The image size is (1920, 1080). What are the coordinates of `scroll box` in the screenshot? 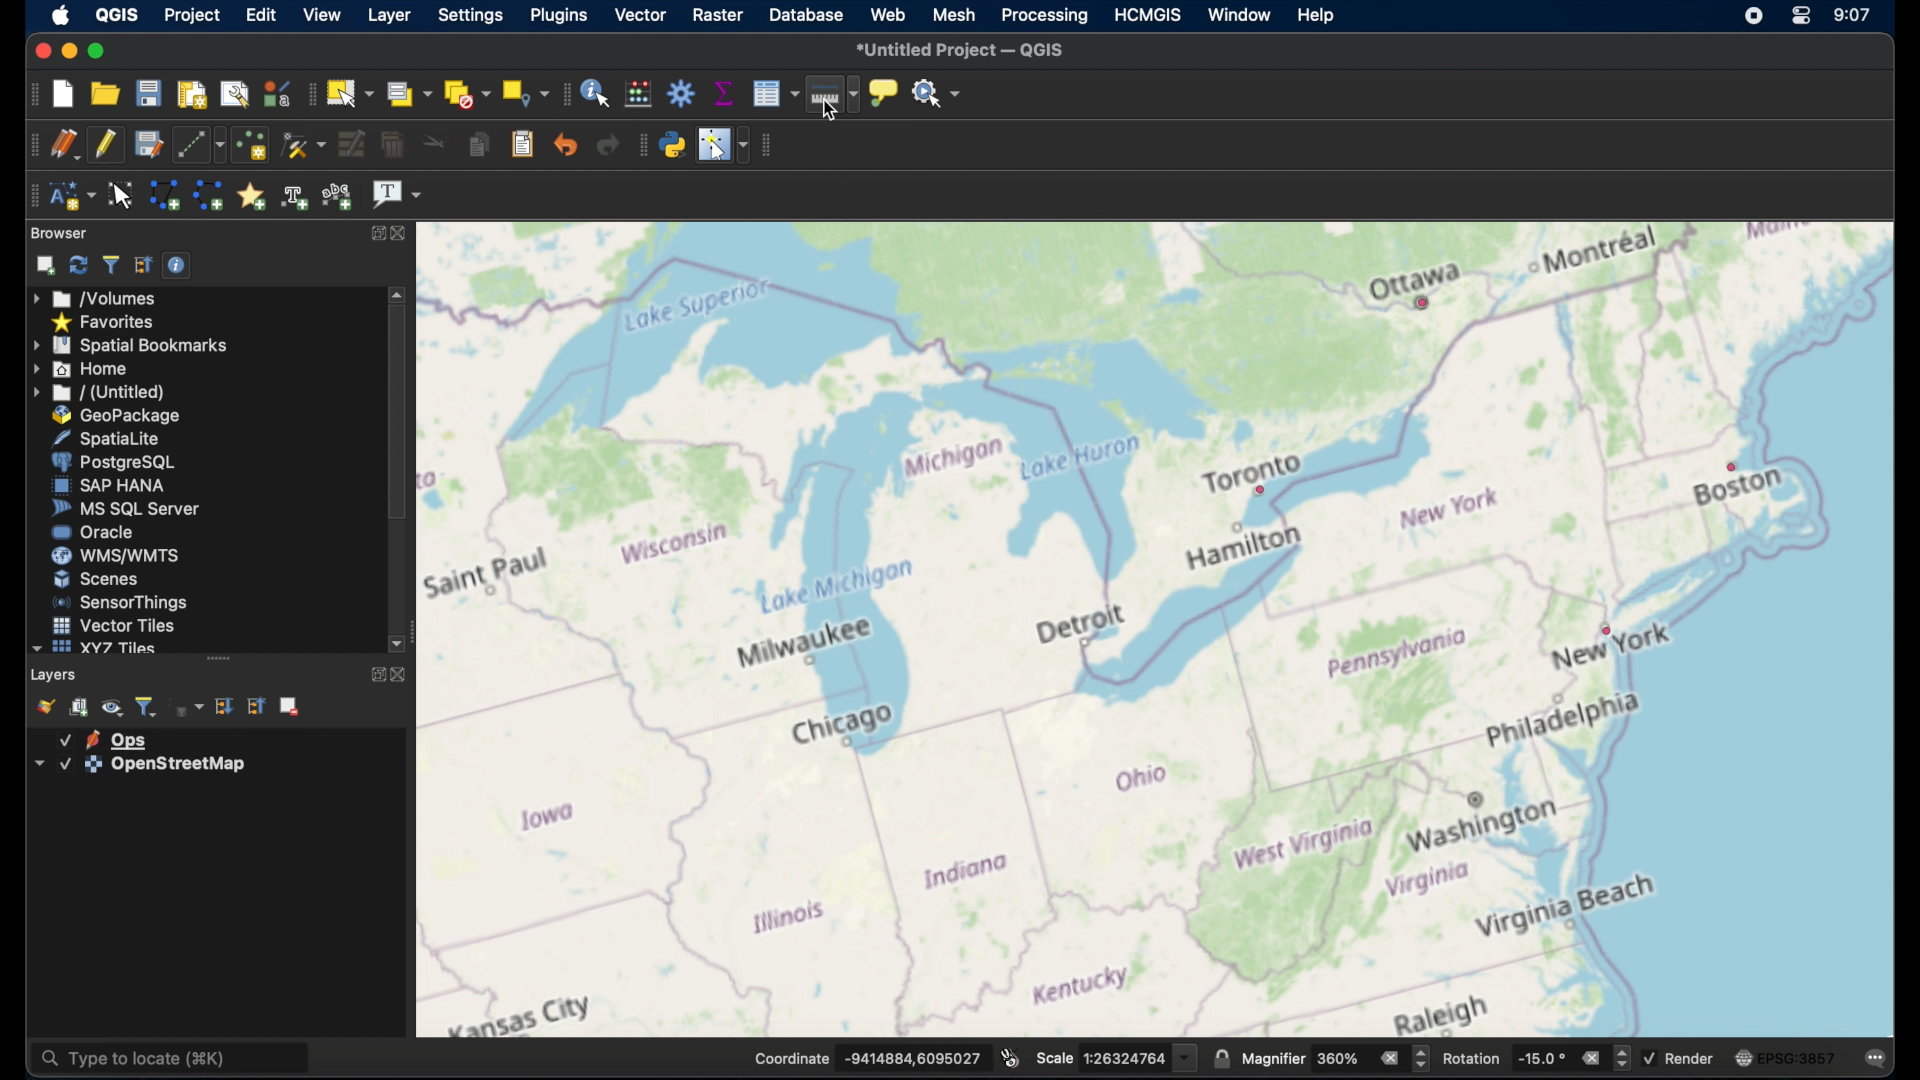 It's located at (397, 417).